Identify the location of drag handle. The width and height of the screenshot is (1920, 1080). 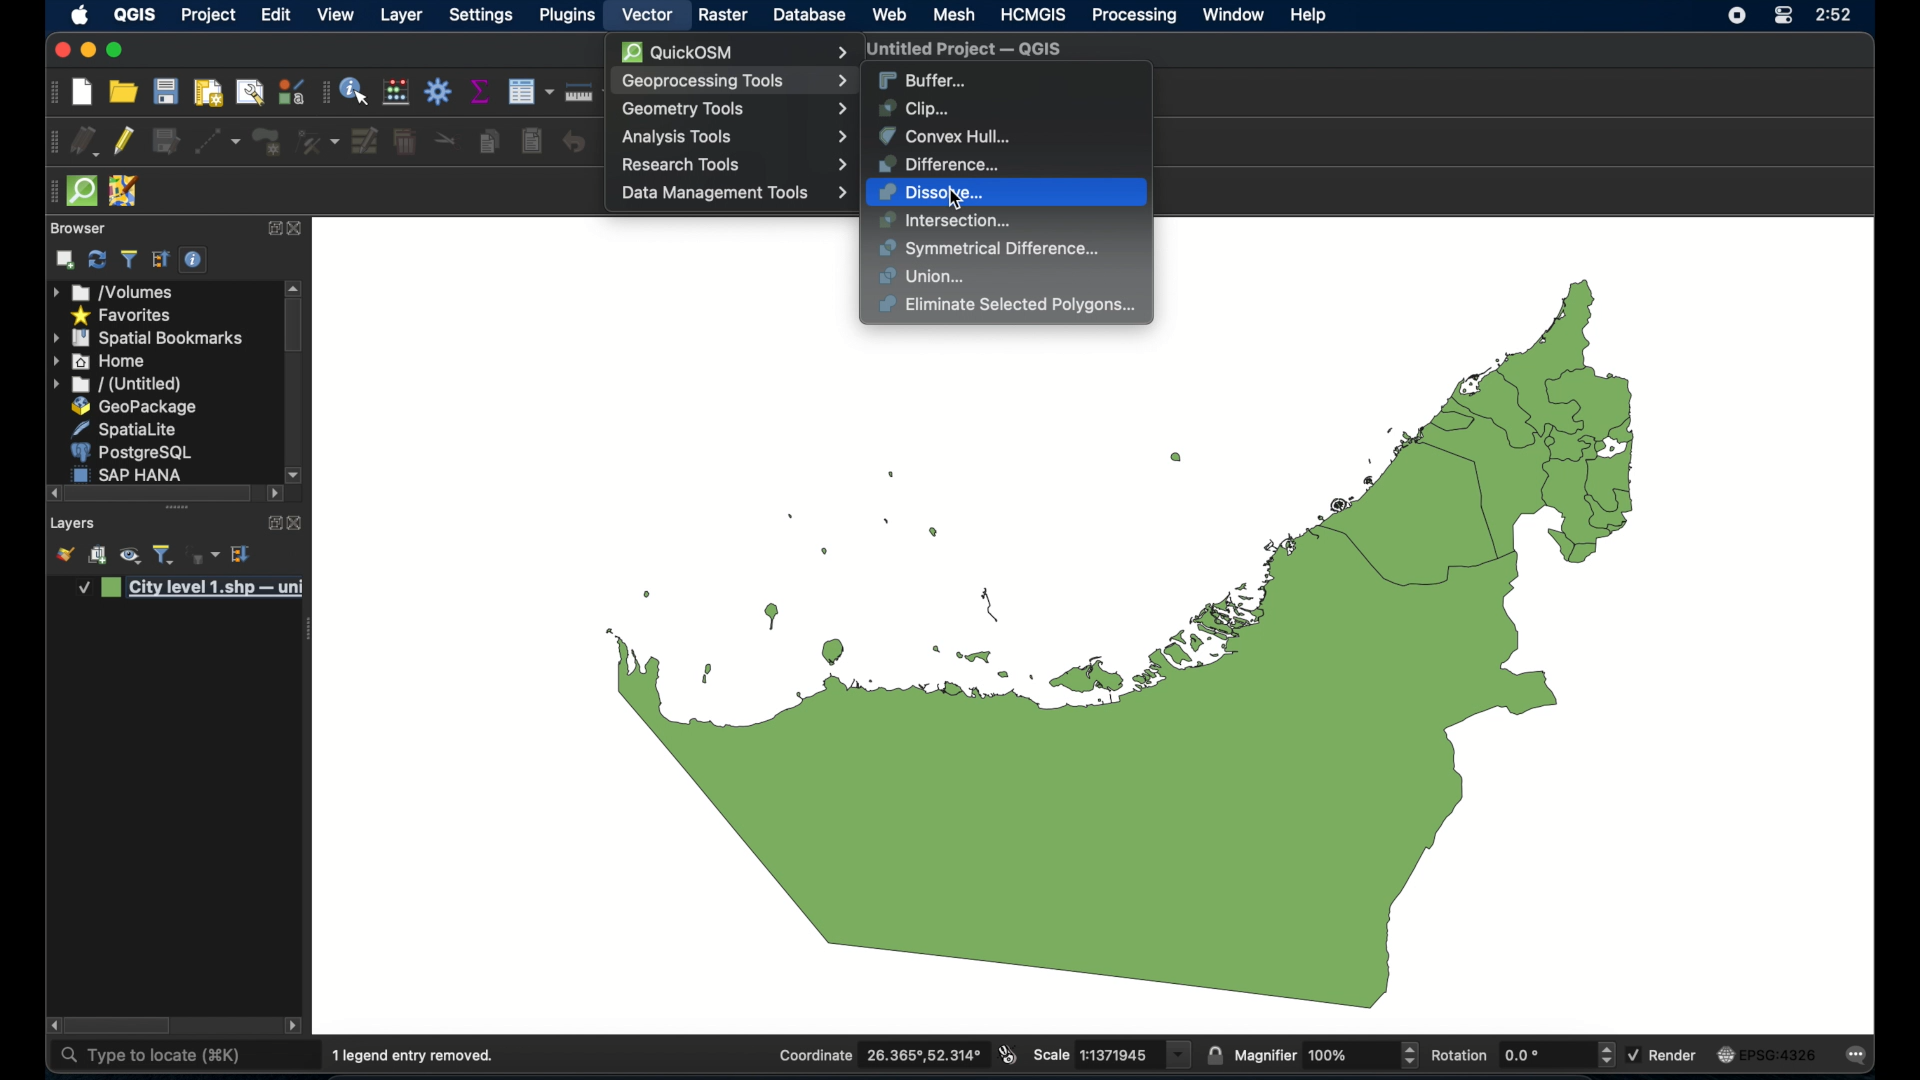
(176, 508).